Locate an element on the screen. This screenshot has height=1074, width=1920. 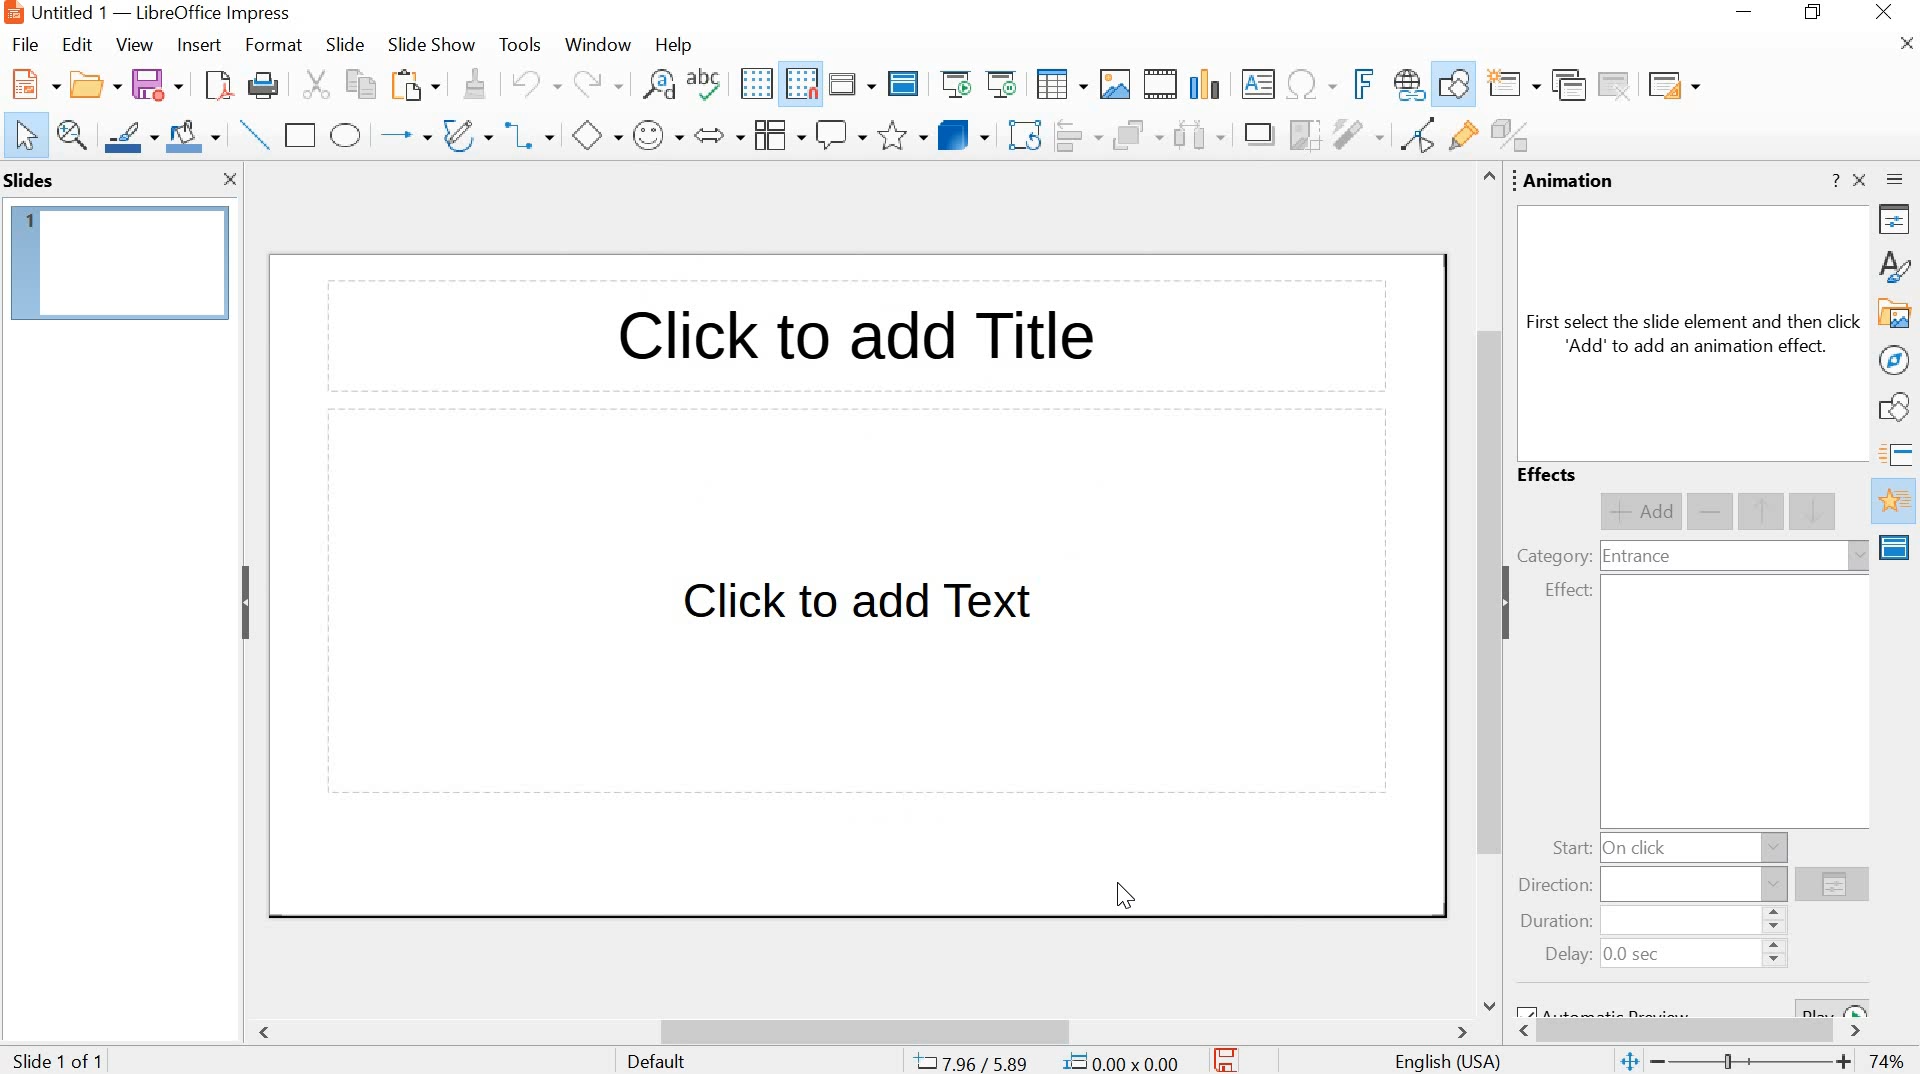
slideshow from start slide is located at coordinates (956, 86).